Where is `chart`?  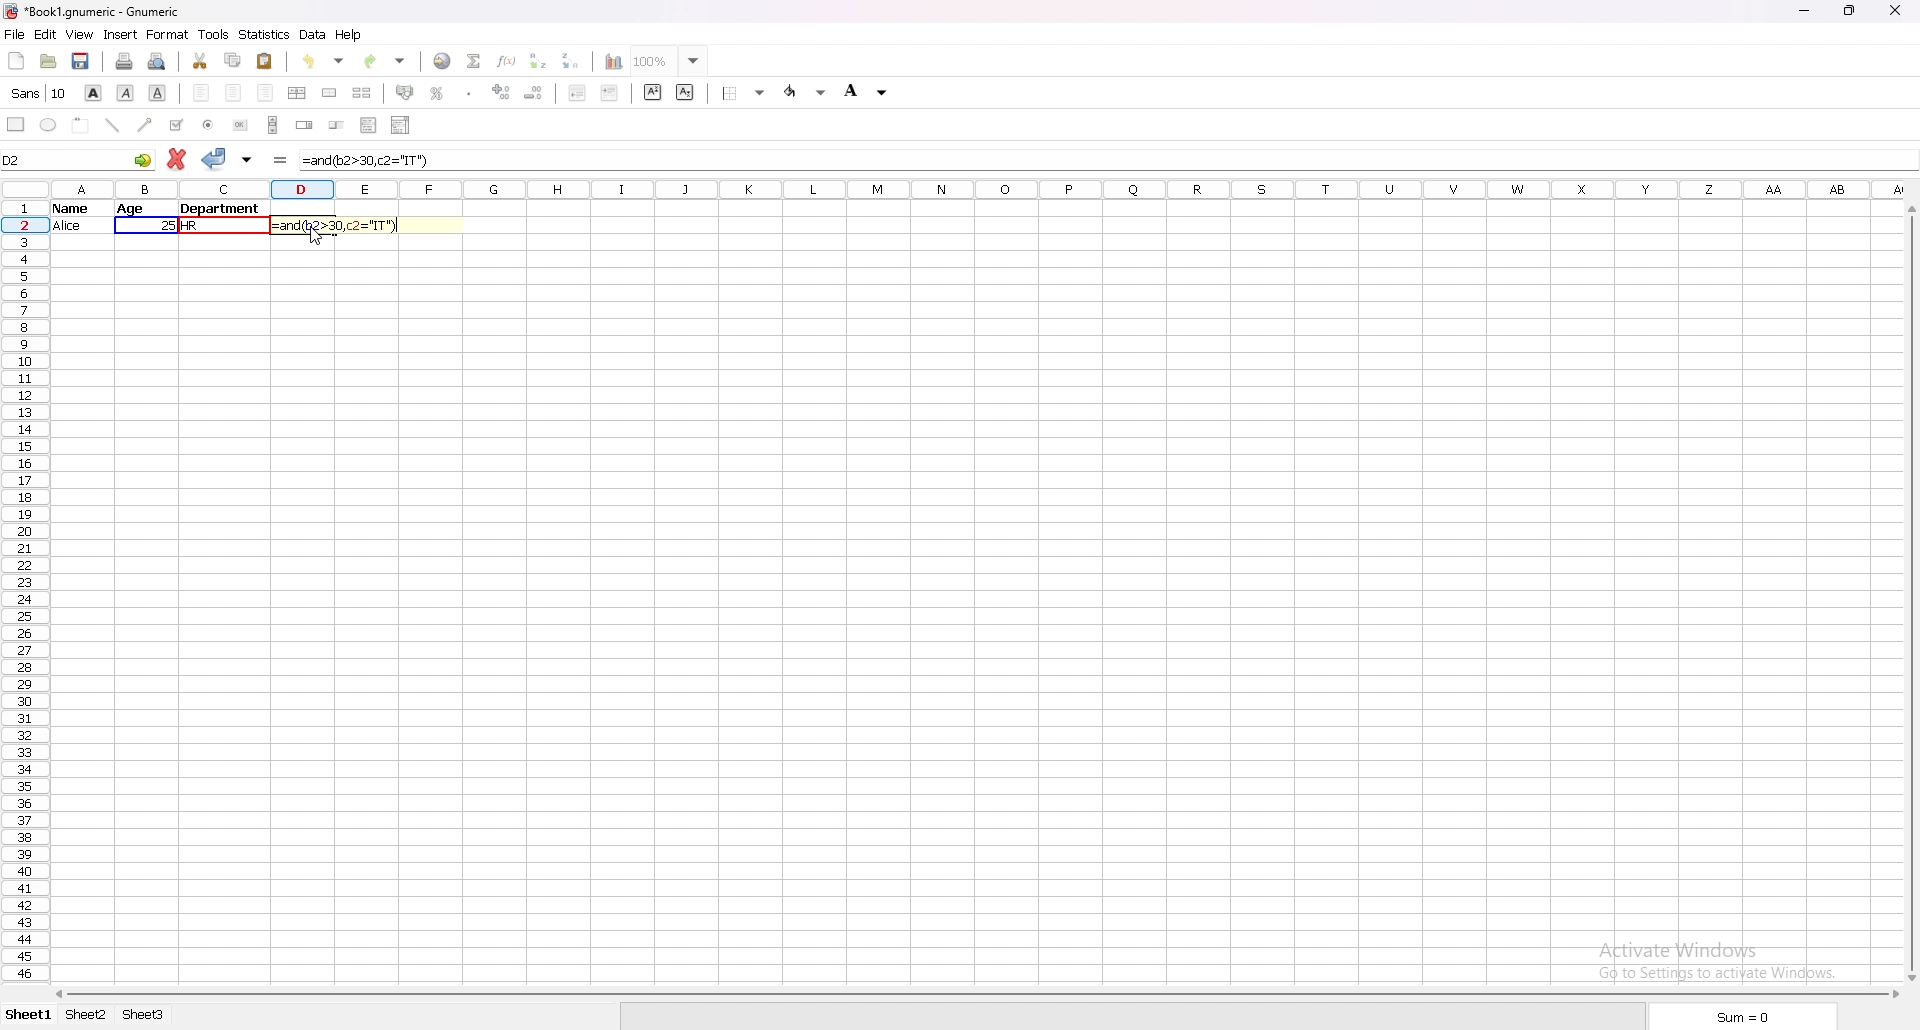
chart is located at coordinates (614, 60).